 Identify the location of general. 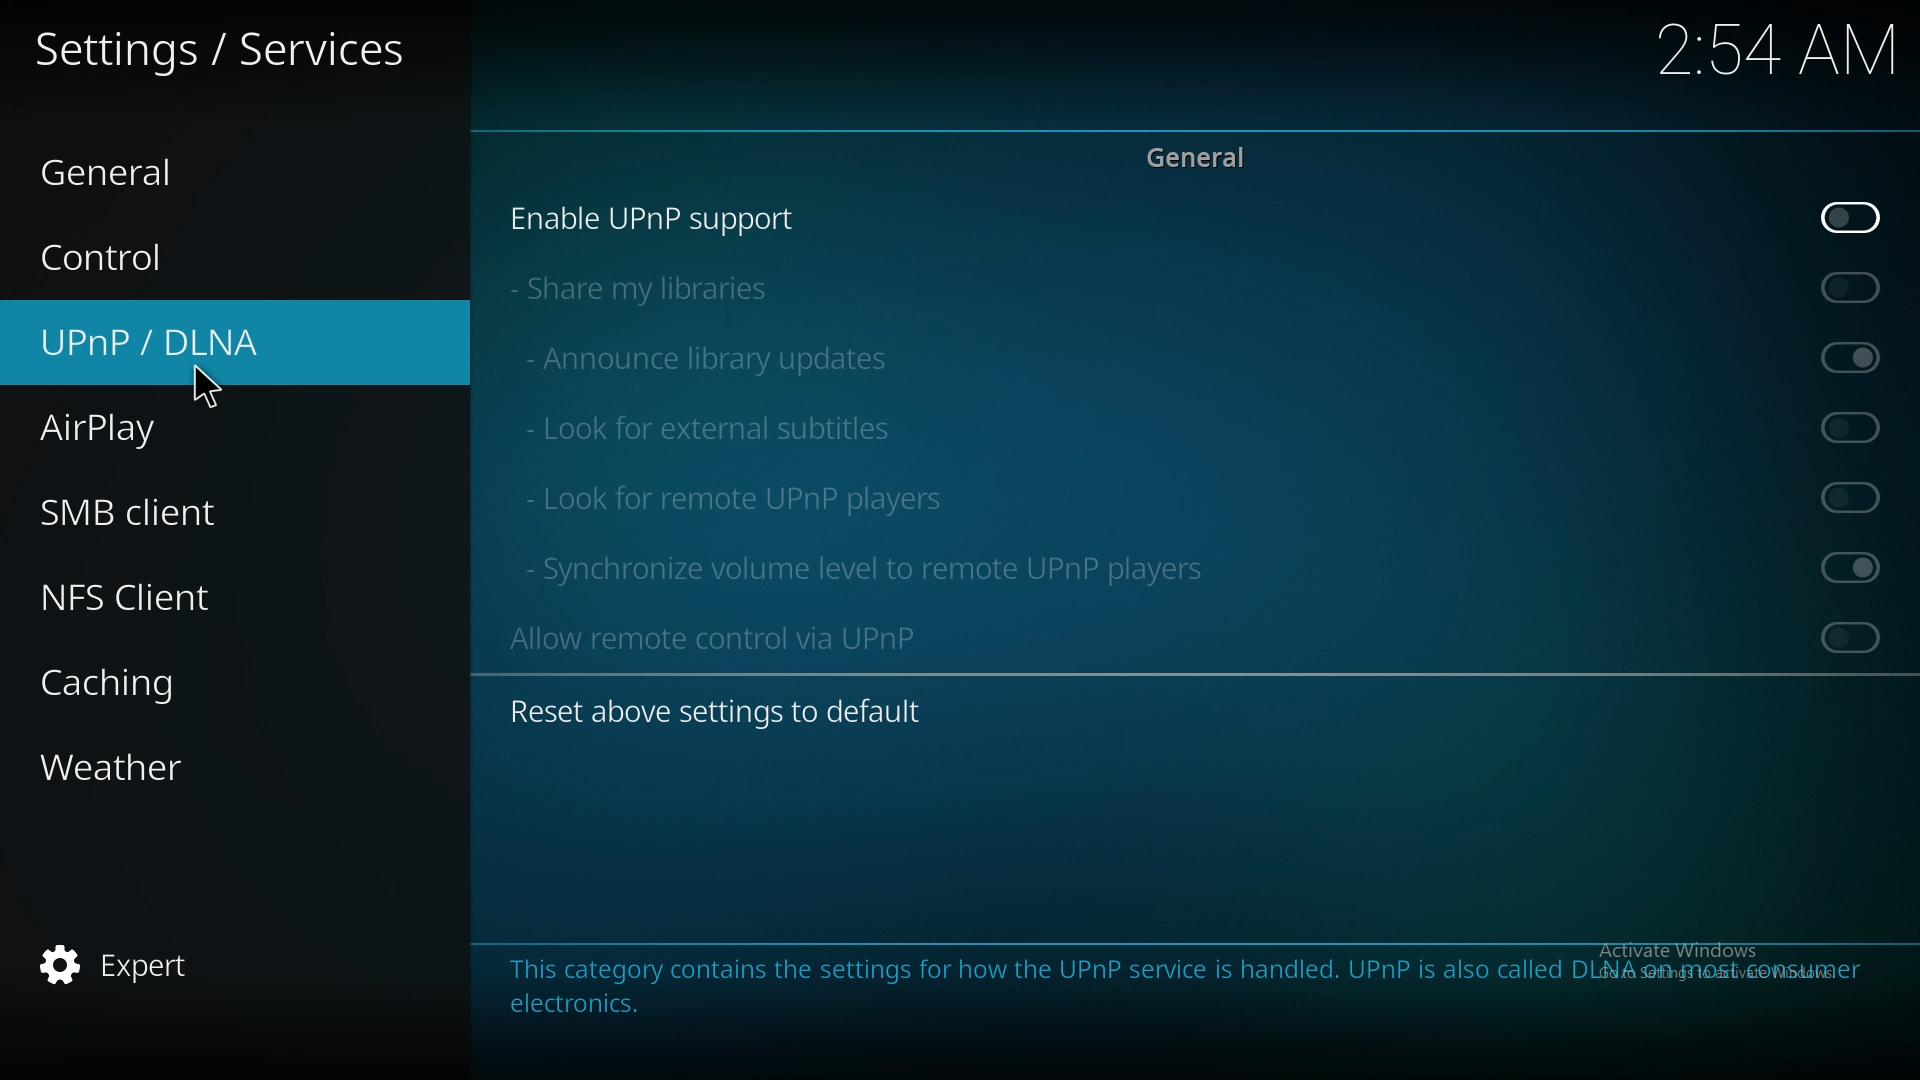
(138, 167).